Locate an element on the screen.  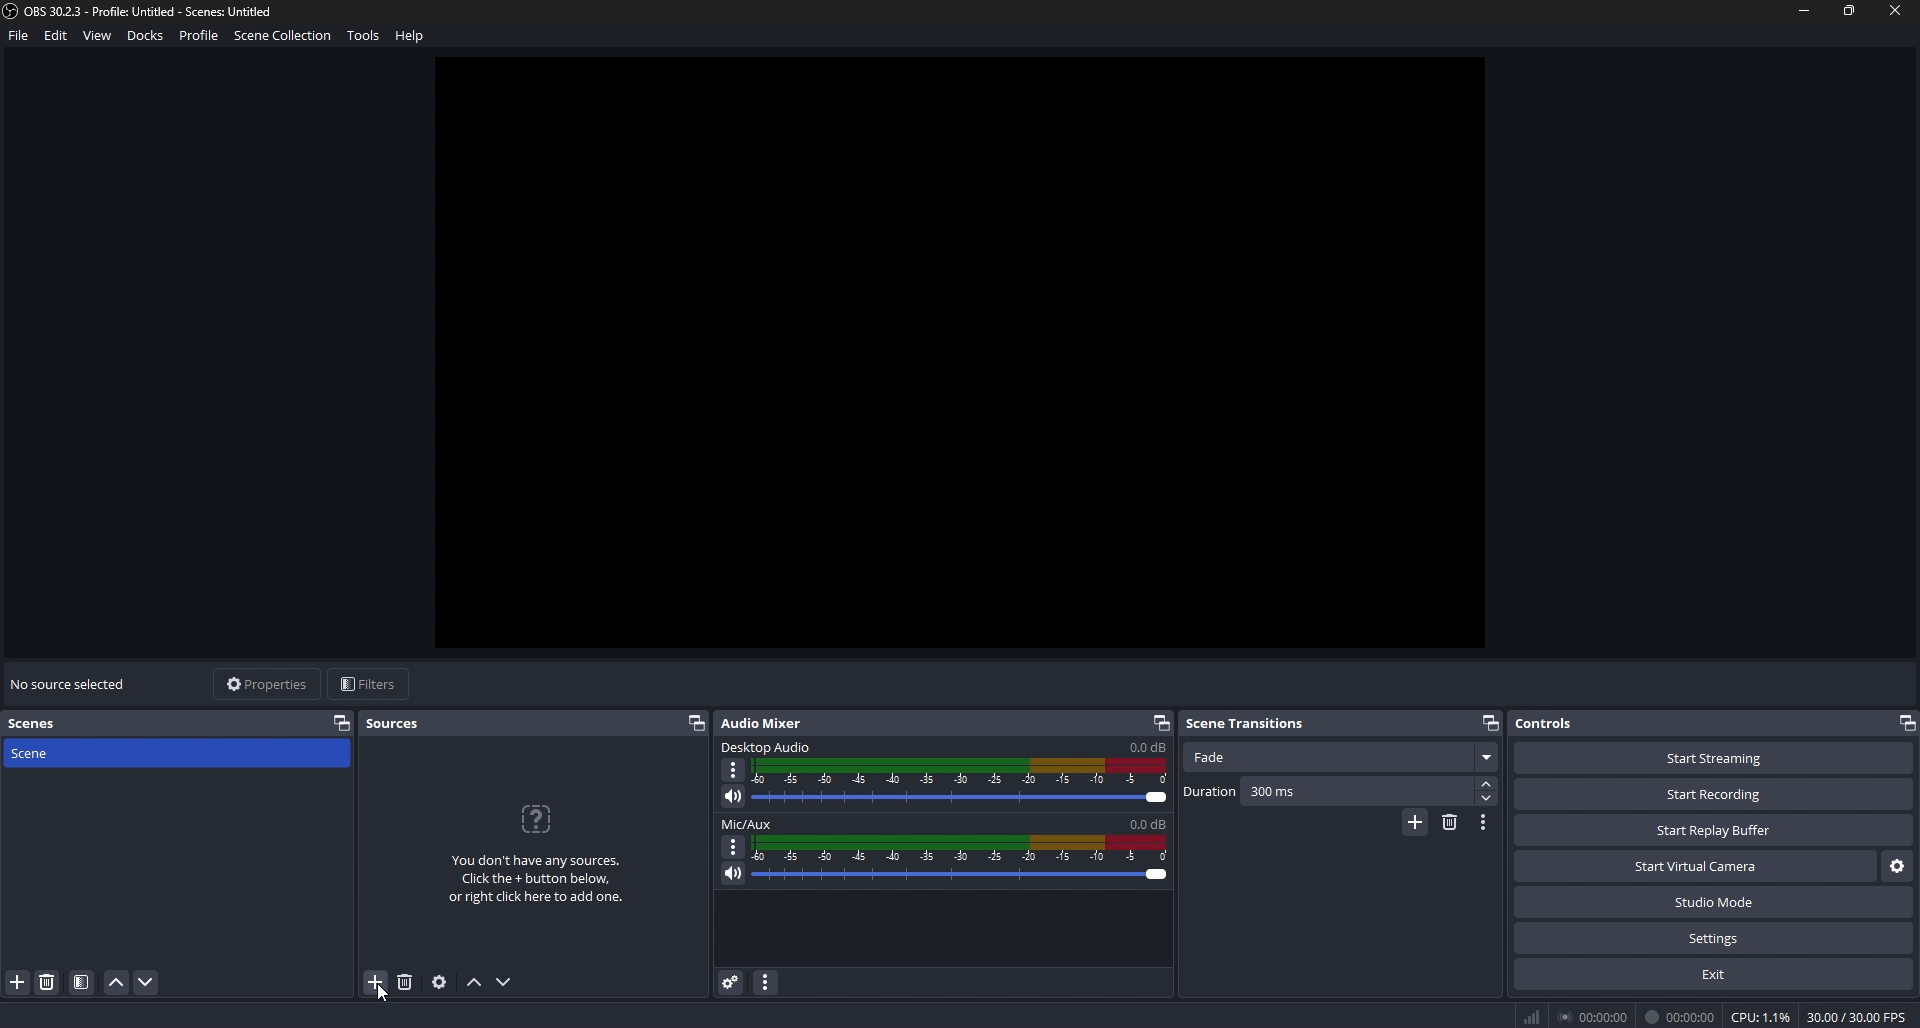
exit is located at coordinates (1713, 974).